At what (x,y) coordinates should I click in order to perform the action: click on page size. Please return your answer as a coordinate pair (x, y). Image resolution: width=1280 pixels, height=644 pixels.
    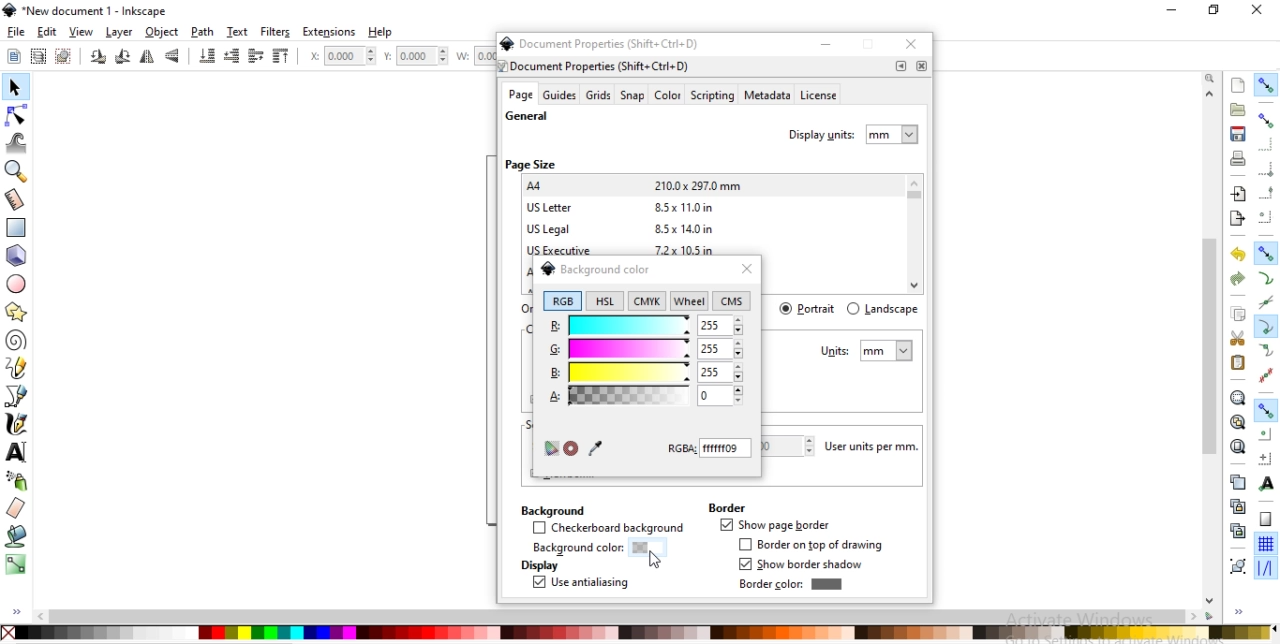
    Looking at the image, I should click on (530, 164).